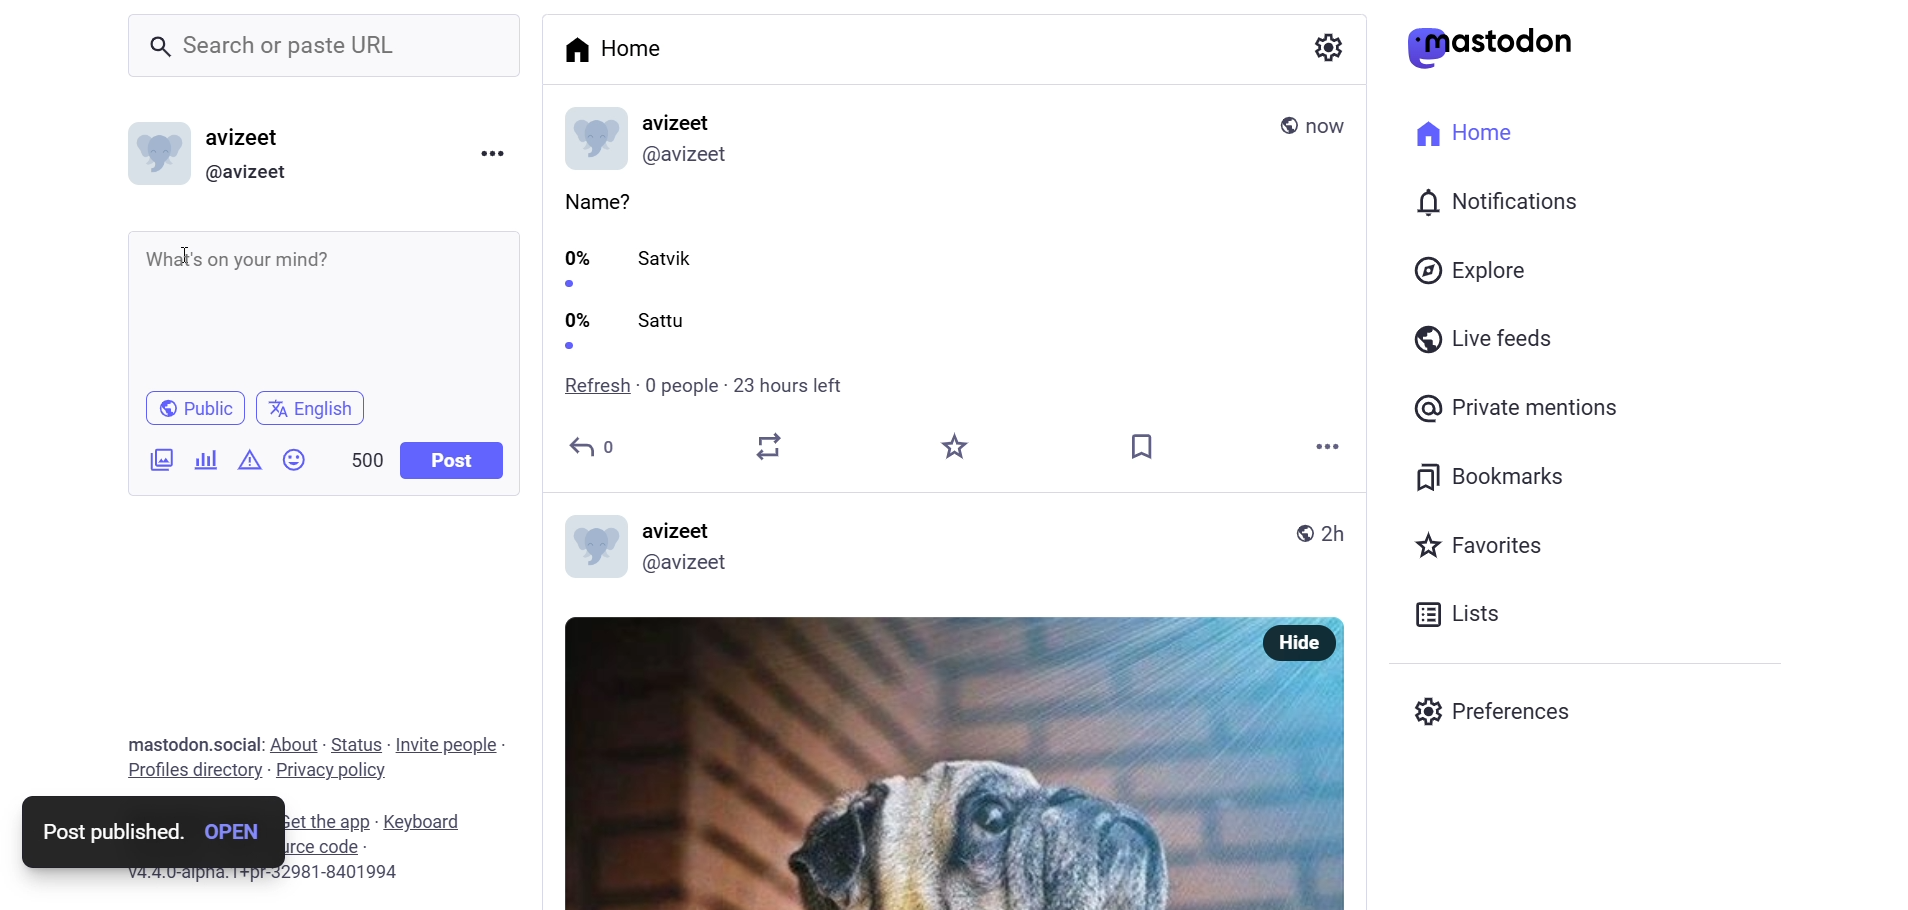 The height and width of the screenshot is (910, 1908). I want to click on id, so click(153, 158).